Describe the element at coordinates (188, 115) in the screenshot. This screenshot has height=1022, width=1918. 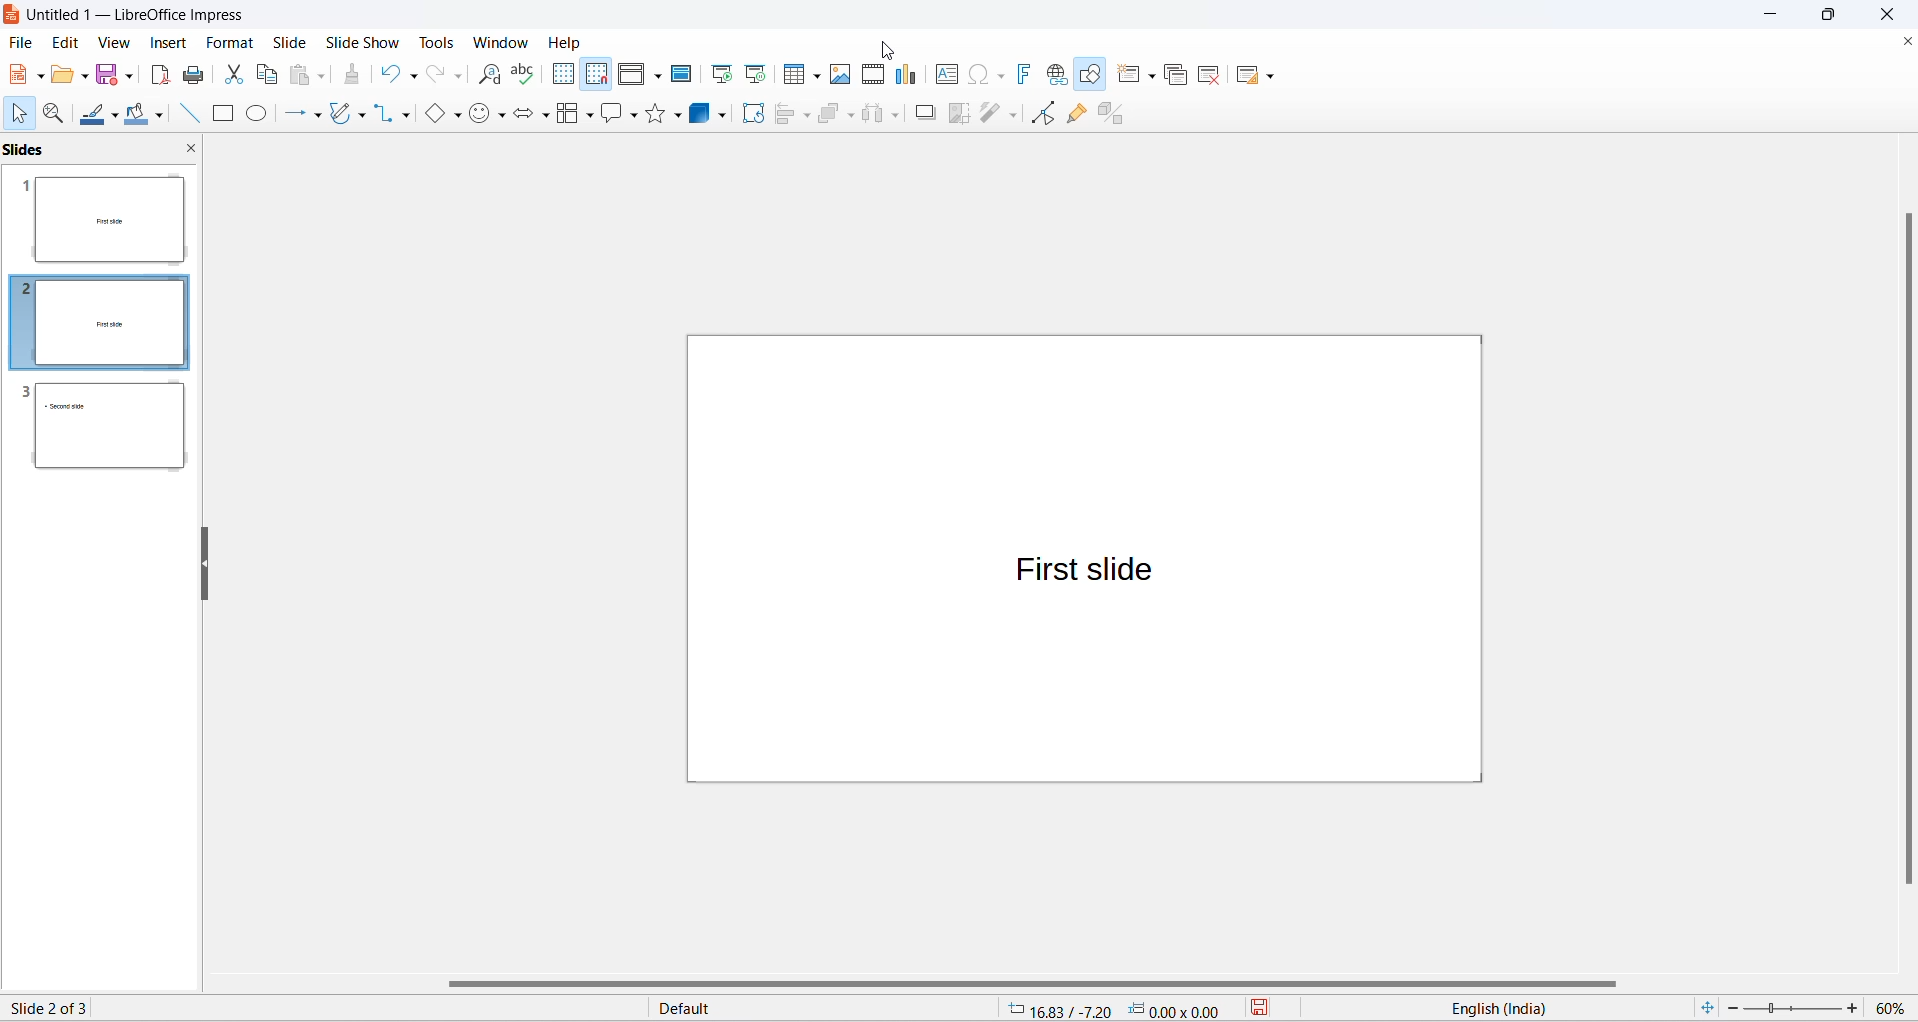
I see `line` at that location.